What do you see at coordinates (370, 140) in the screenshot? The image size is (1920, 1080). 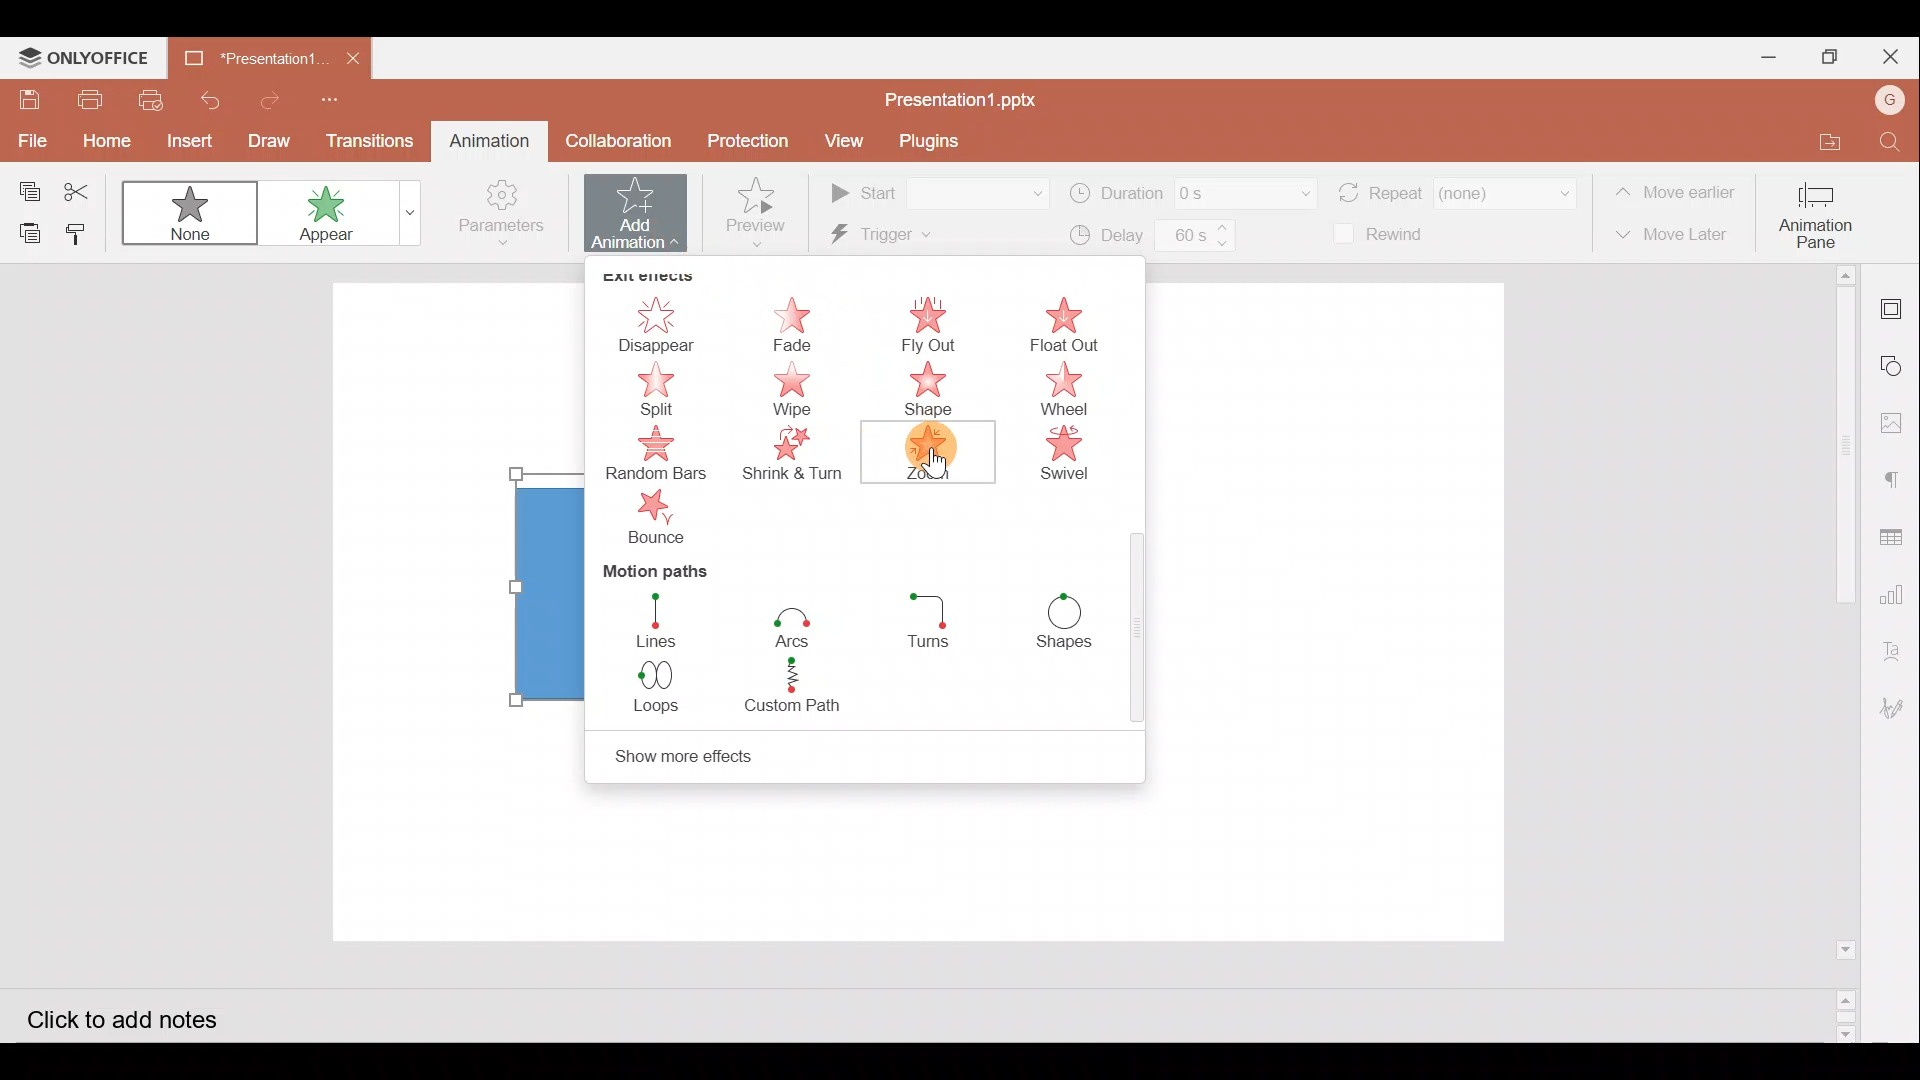 I see `Transitions` at bounding box center [370, 140].